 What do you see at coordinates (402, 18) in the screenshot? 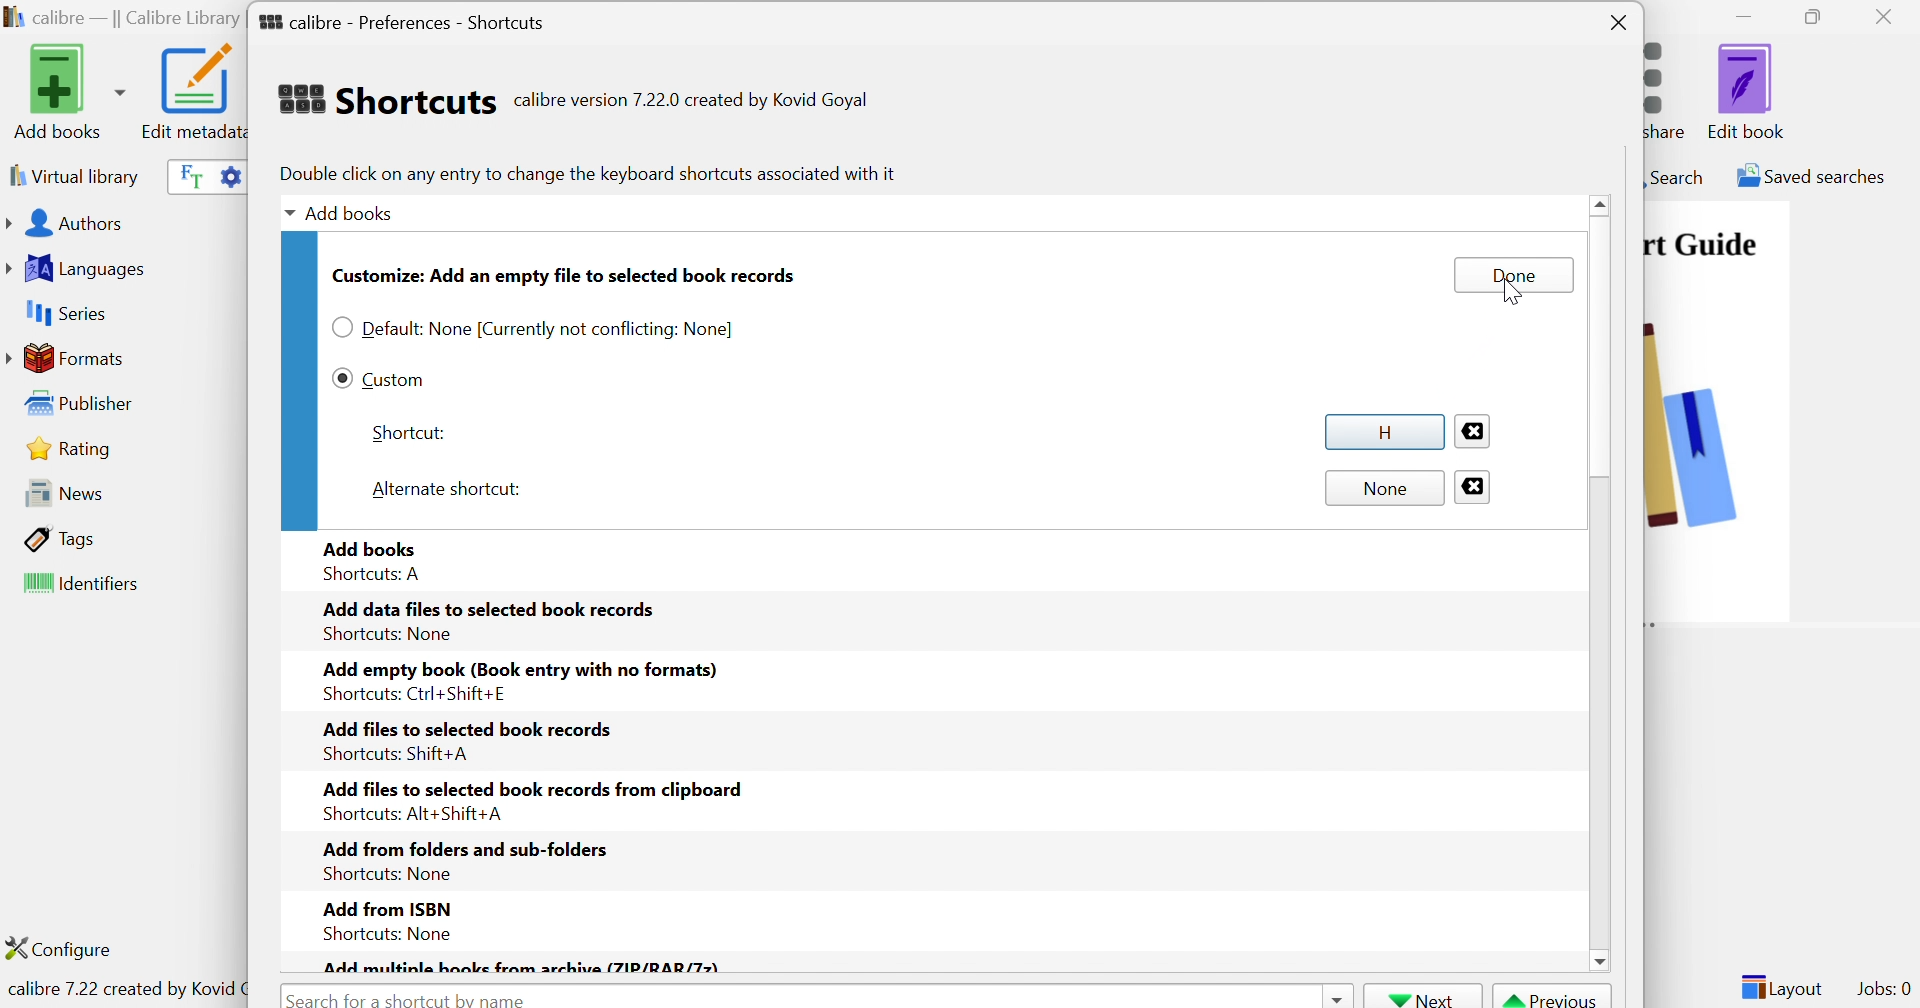
I see `calibre - Preferences - Shortcuts` at bounding box center [402, 18].